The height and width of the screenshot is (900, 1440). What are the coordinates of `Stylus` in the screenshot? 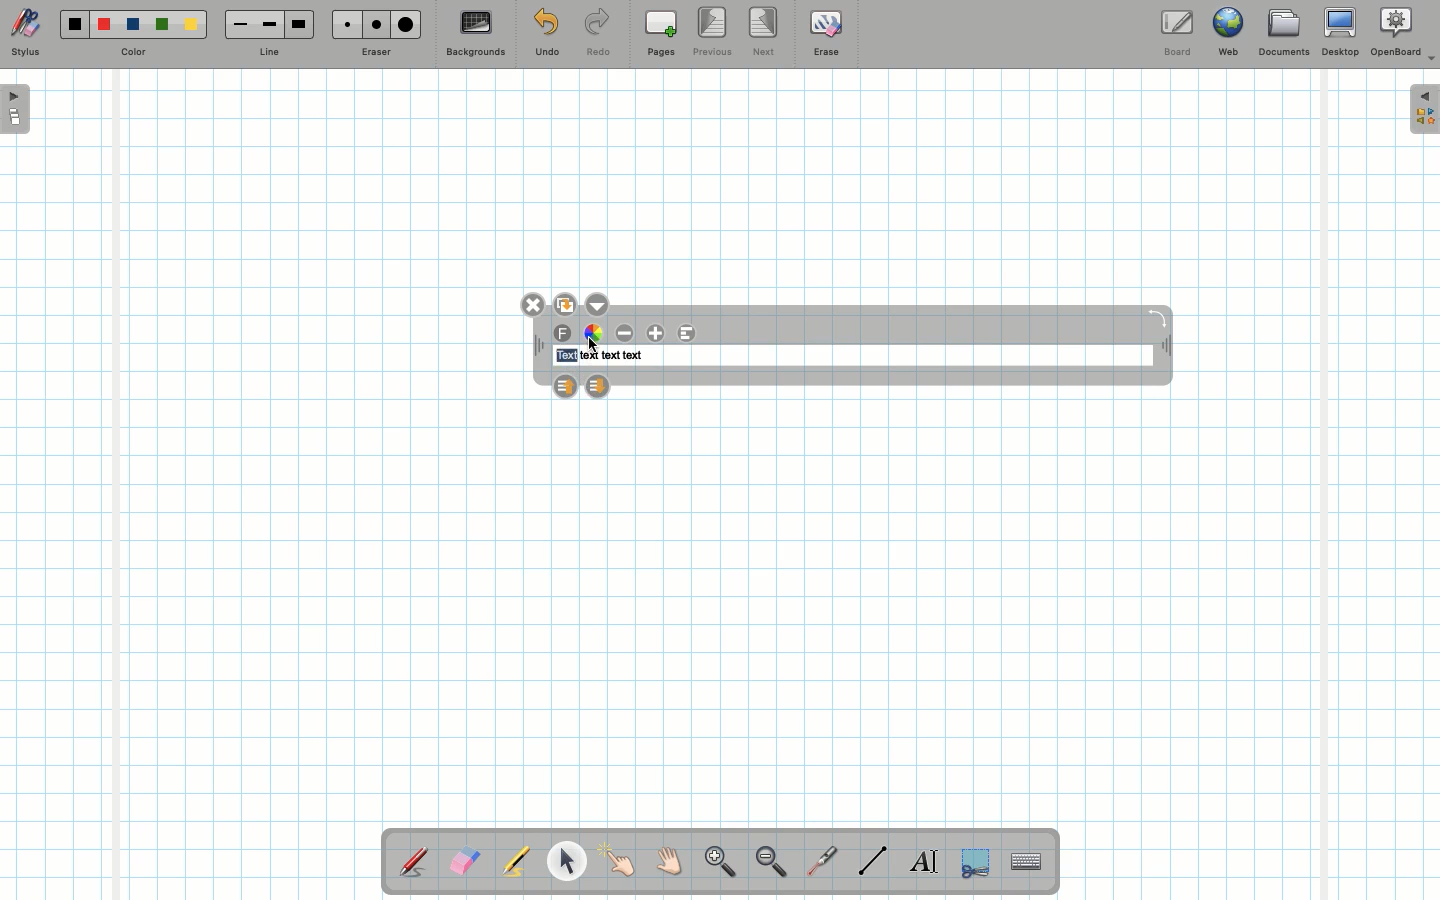 It's located at (25, 33).